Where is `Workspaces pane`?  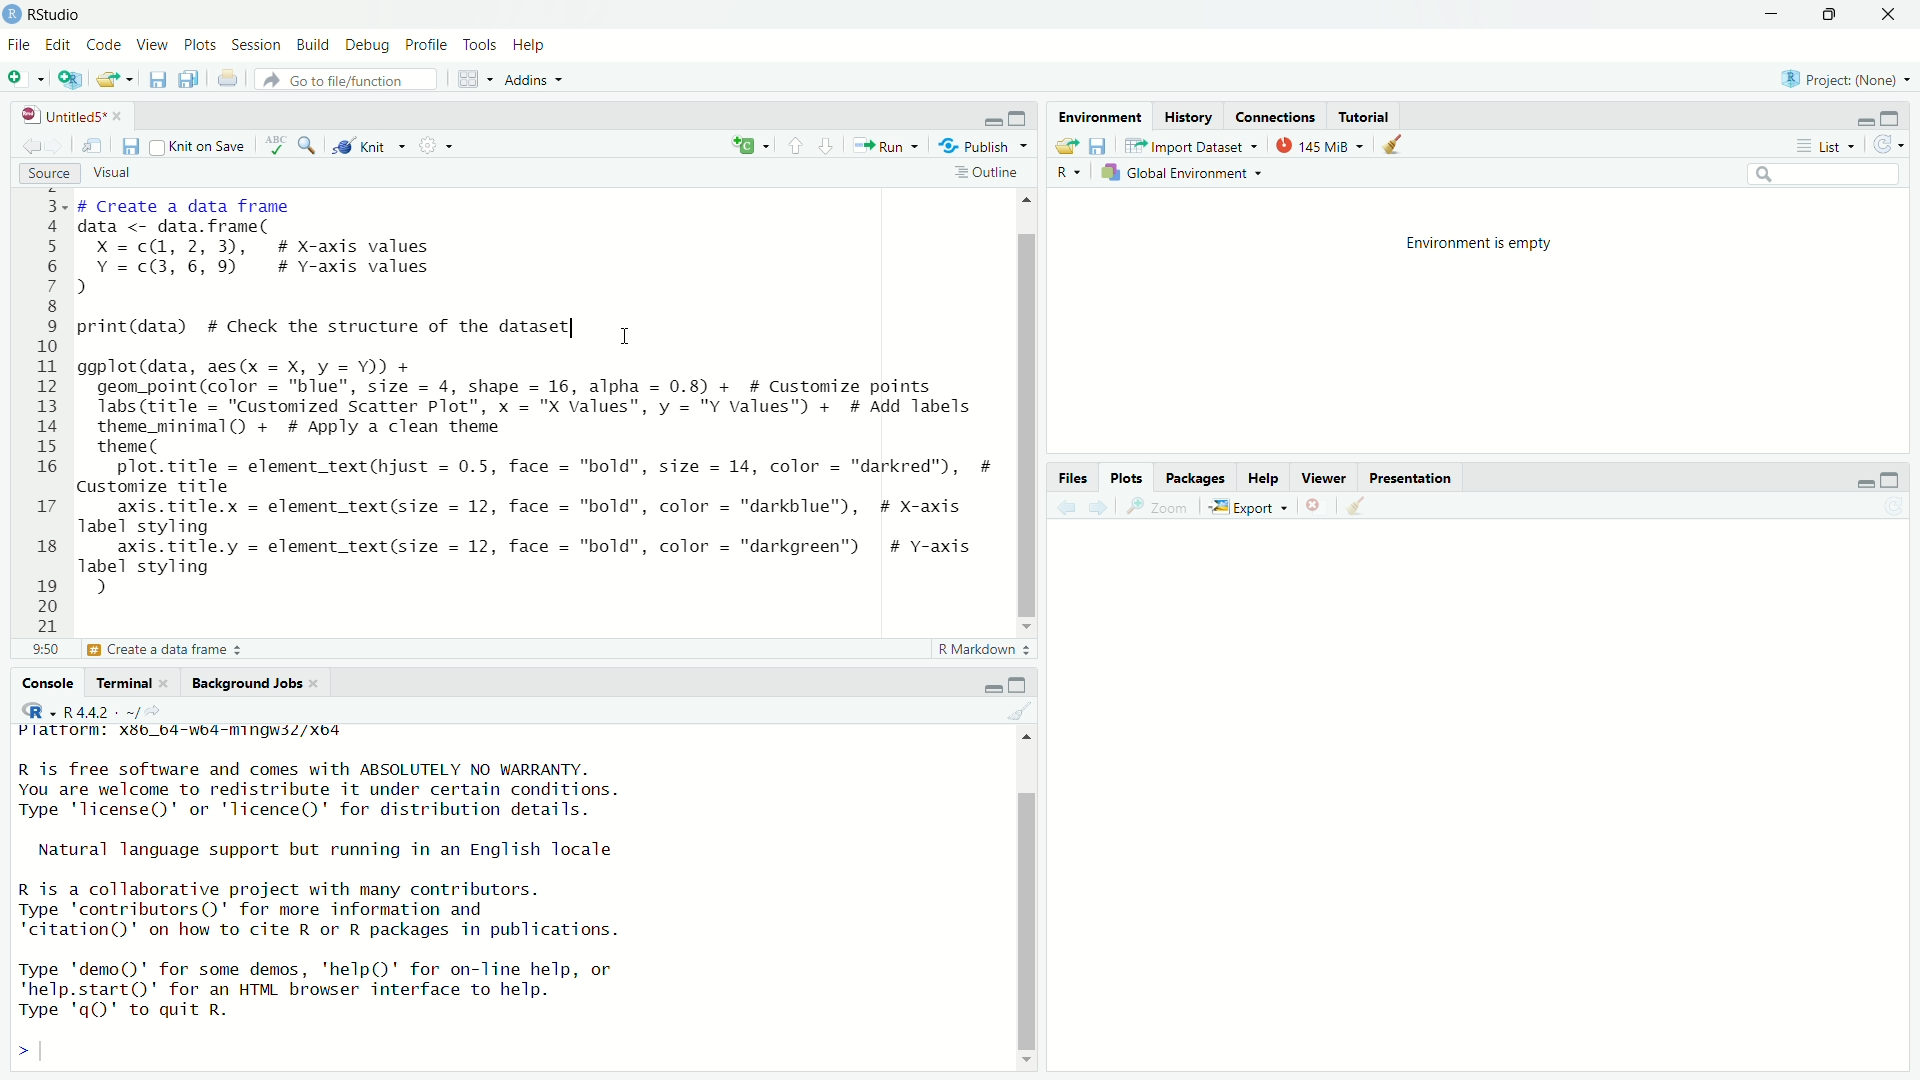
Workspaces pane is located at coordinates (476, 79).